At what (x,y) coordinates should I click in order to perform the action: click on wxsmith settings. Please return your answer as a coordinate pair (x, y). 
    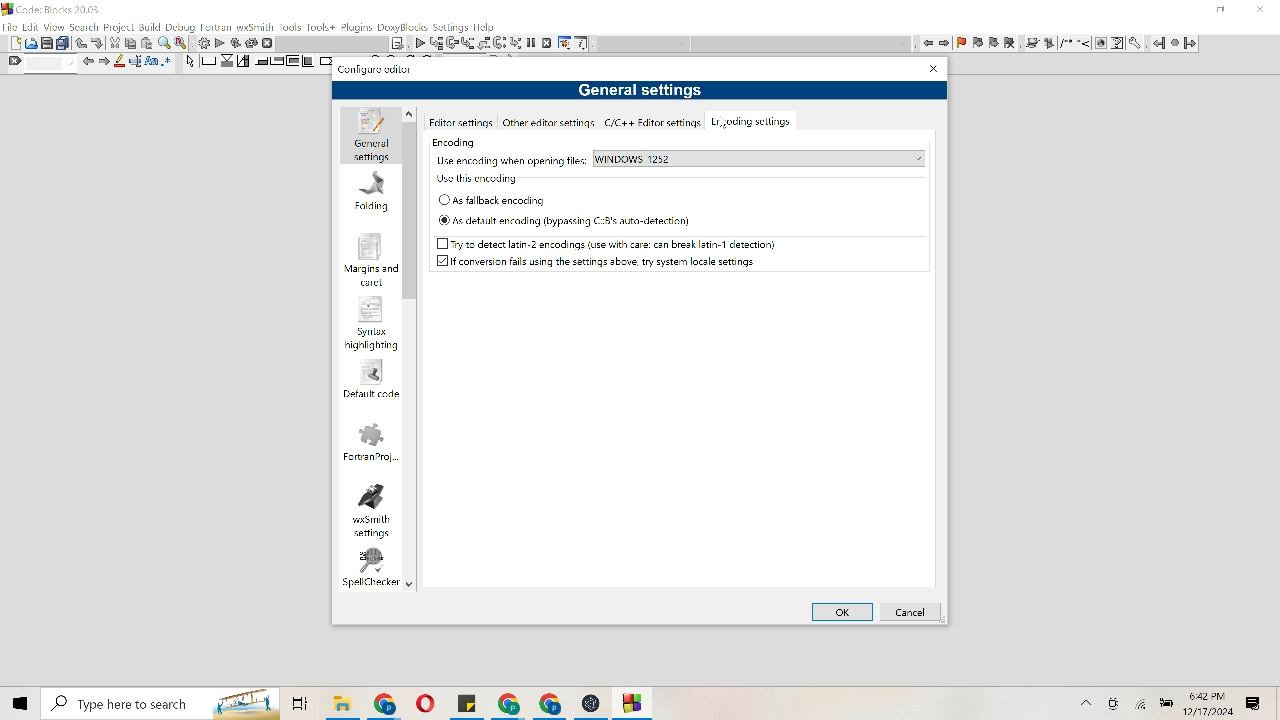
    Looking at the image, I should click on (370, 510).